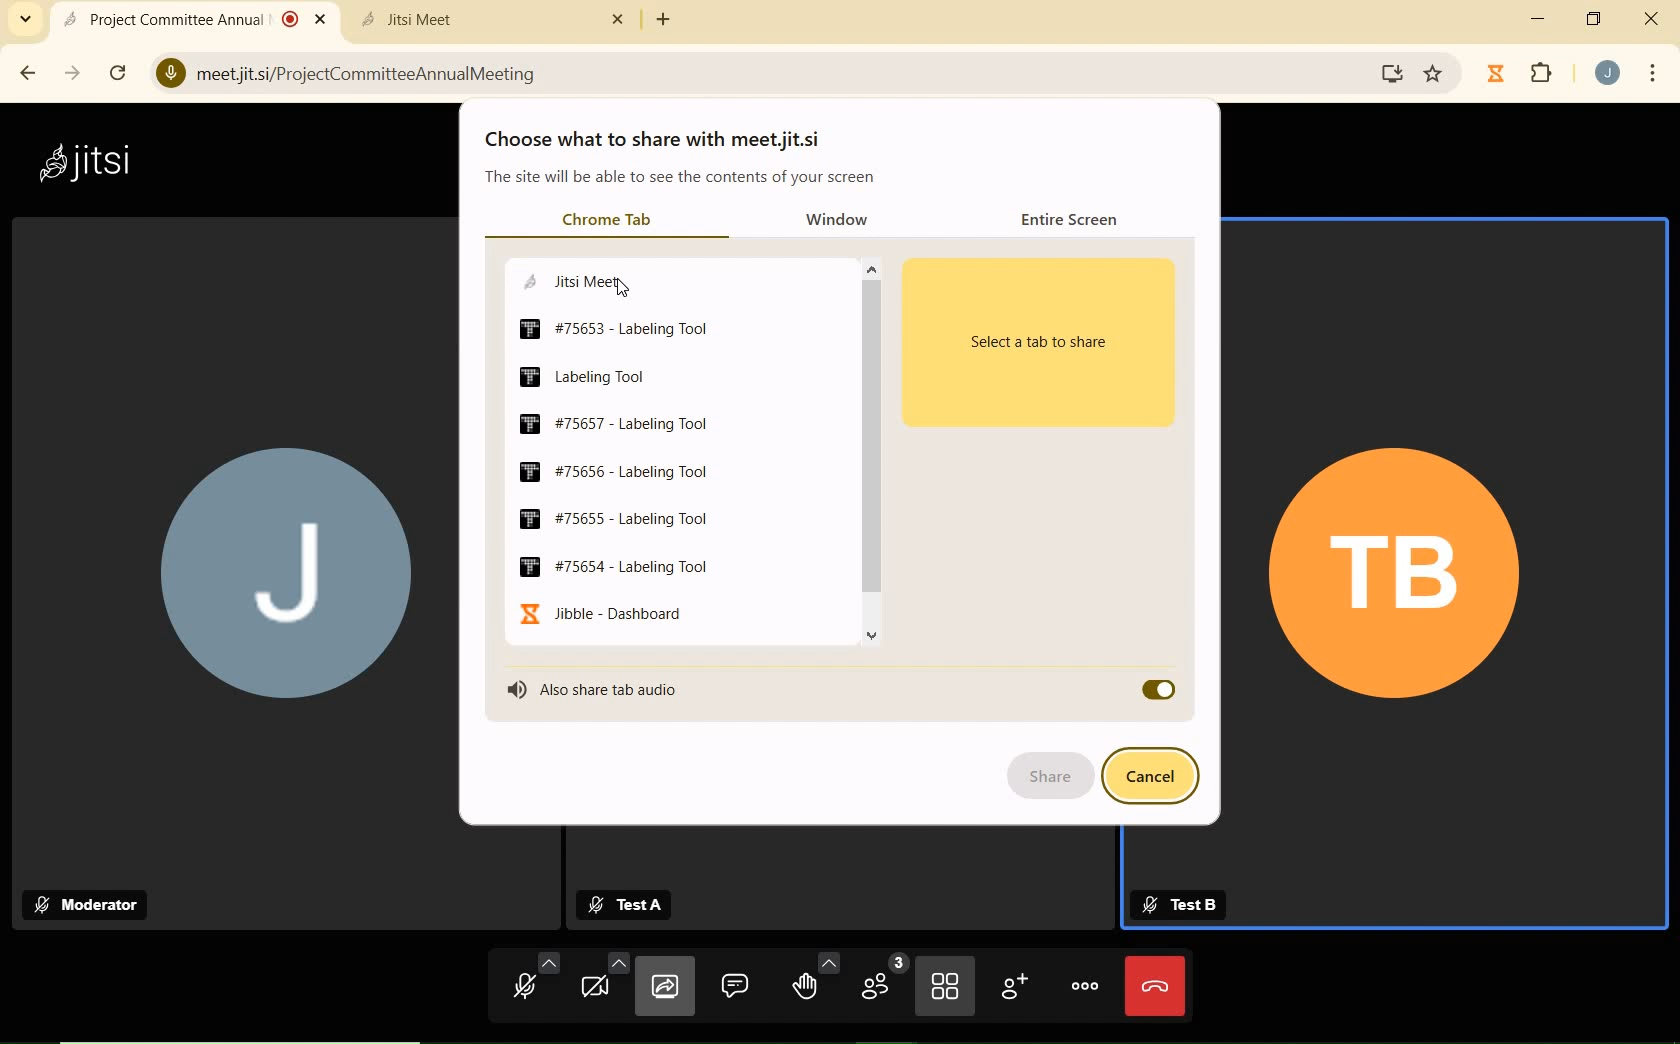  Describe the element at coordinates (1074, 221) in the screenshot. I see `entire screen` at that location.